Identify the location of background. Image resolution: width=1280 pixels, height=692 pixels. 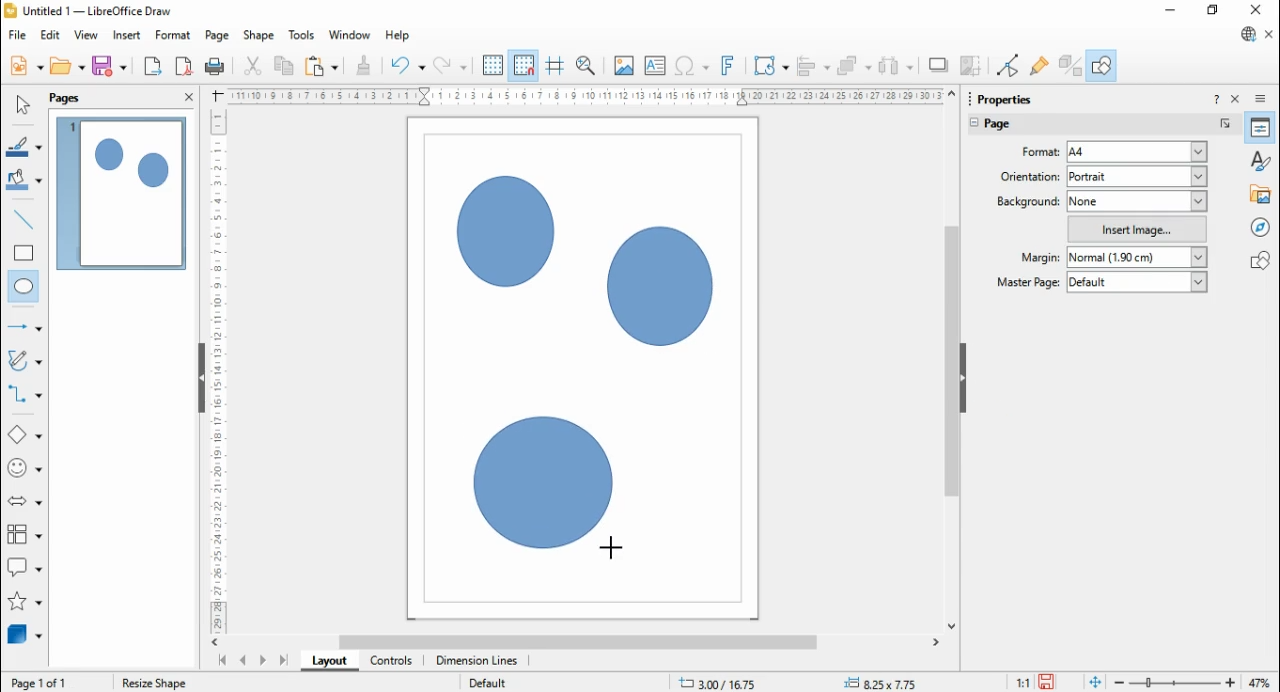
(1030, 201).